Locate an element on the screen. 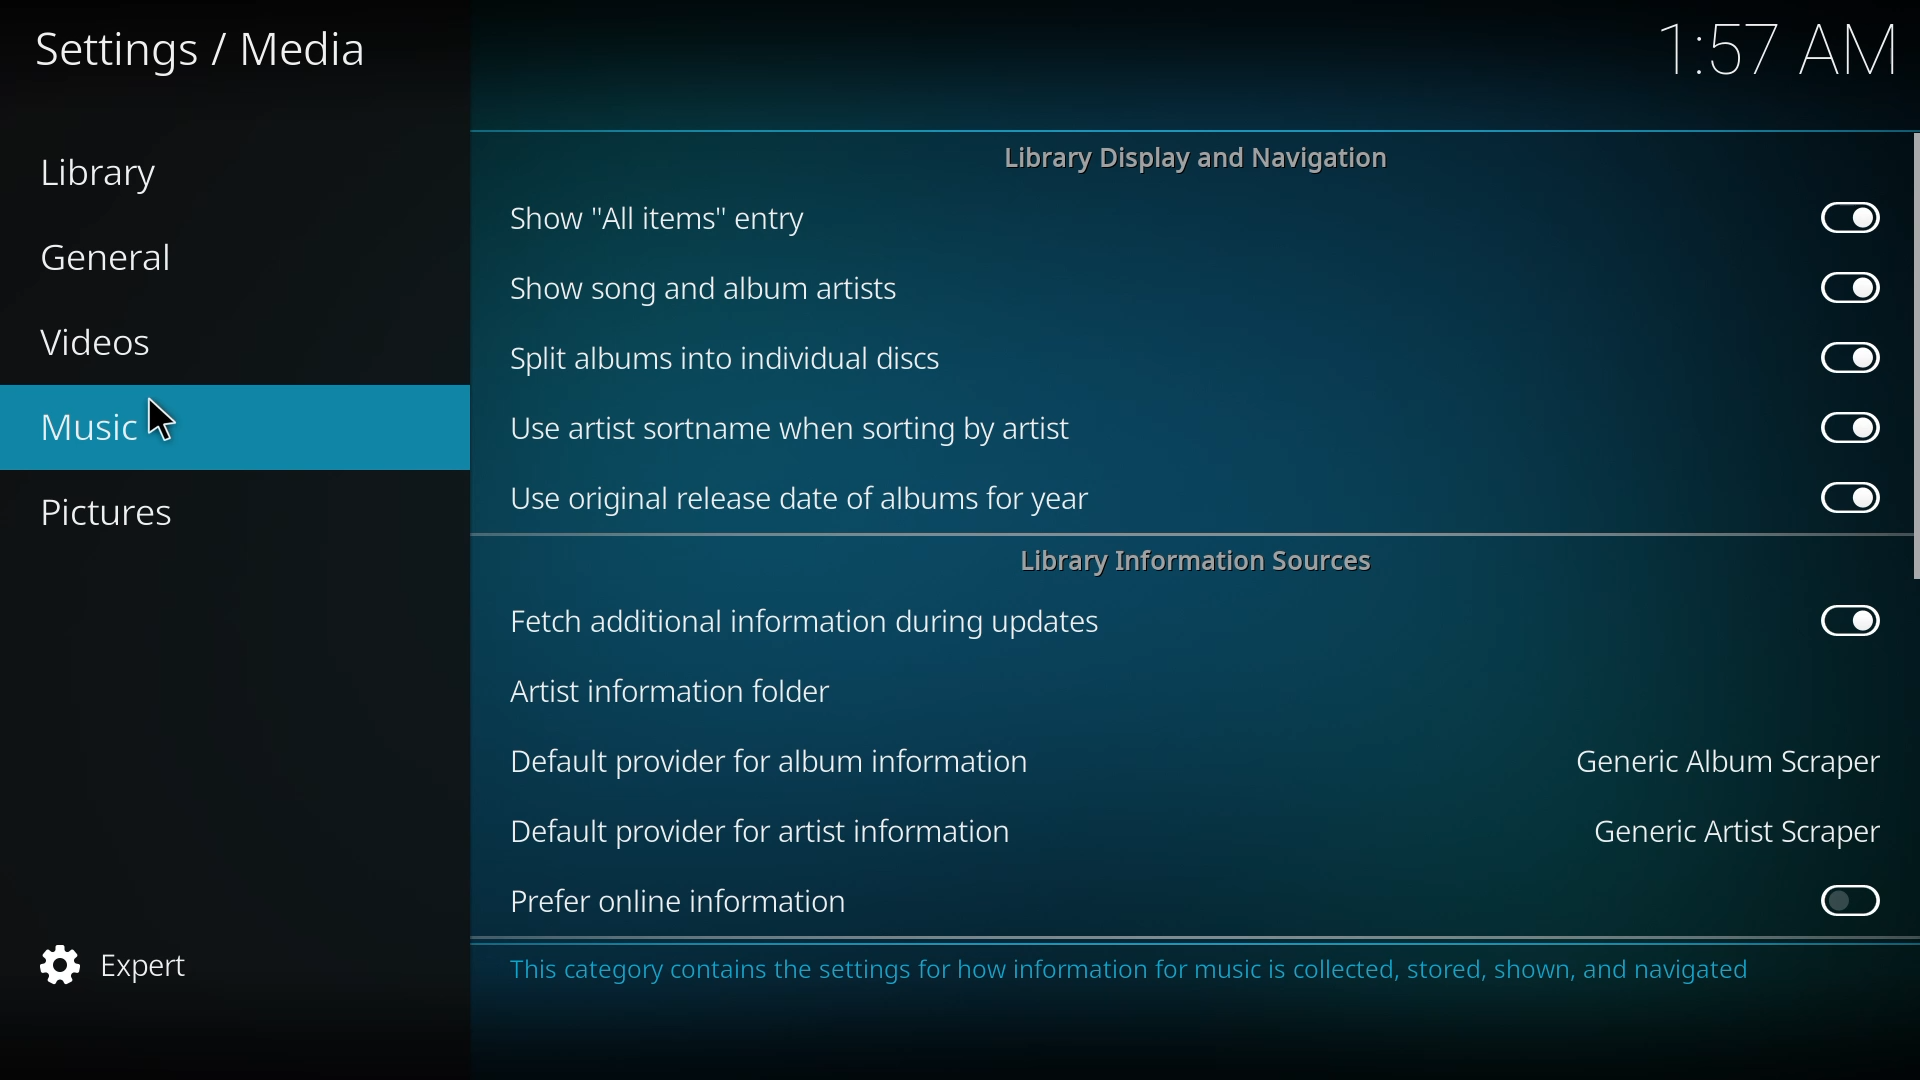 Image resolution: width=1920 pixels, height=1080 pixels. show song and album artists is located at coordinates (705, 287).